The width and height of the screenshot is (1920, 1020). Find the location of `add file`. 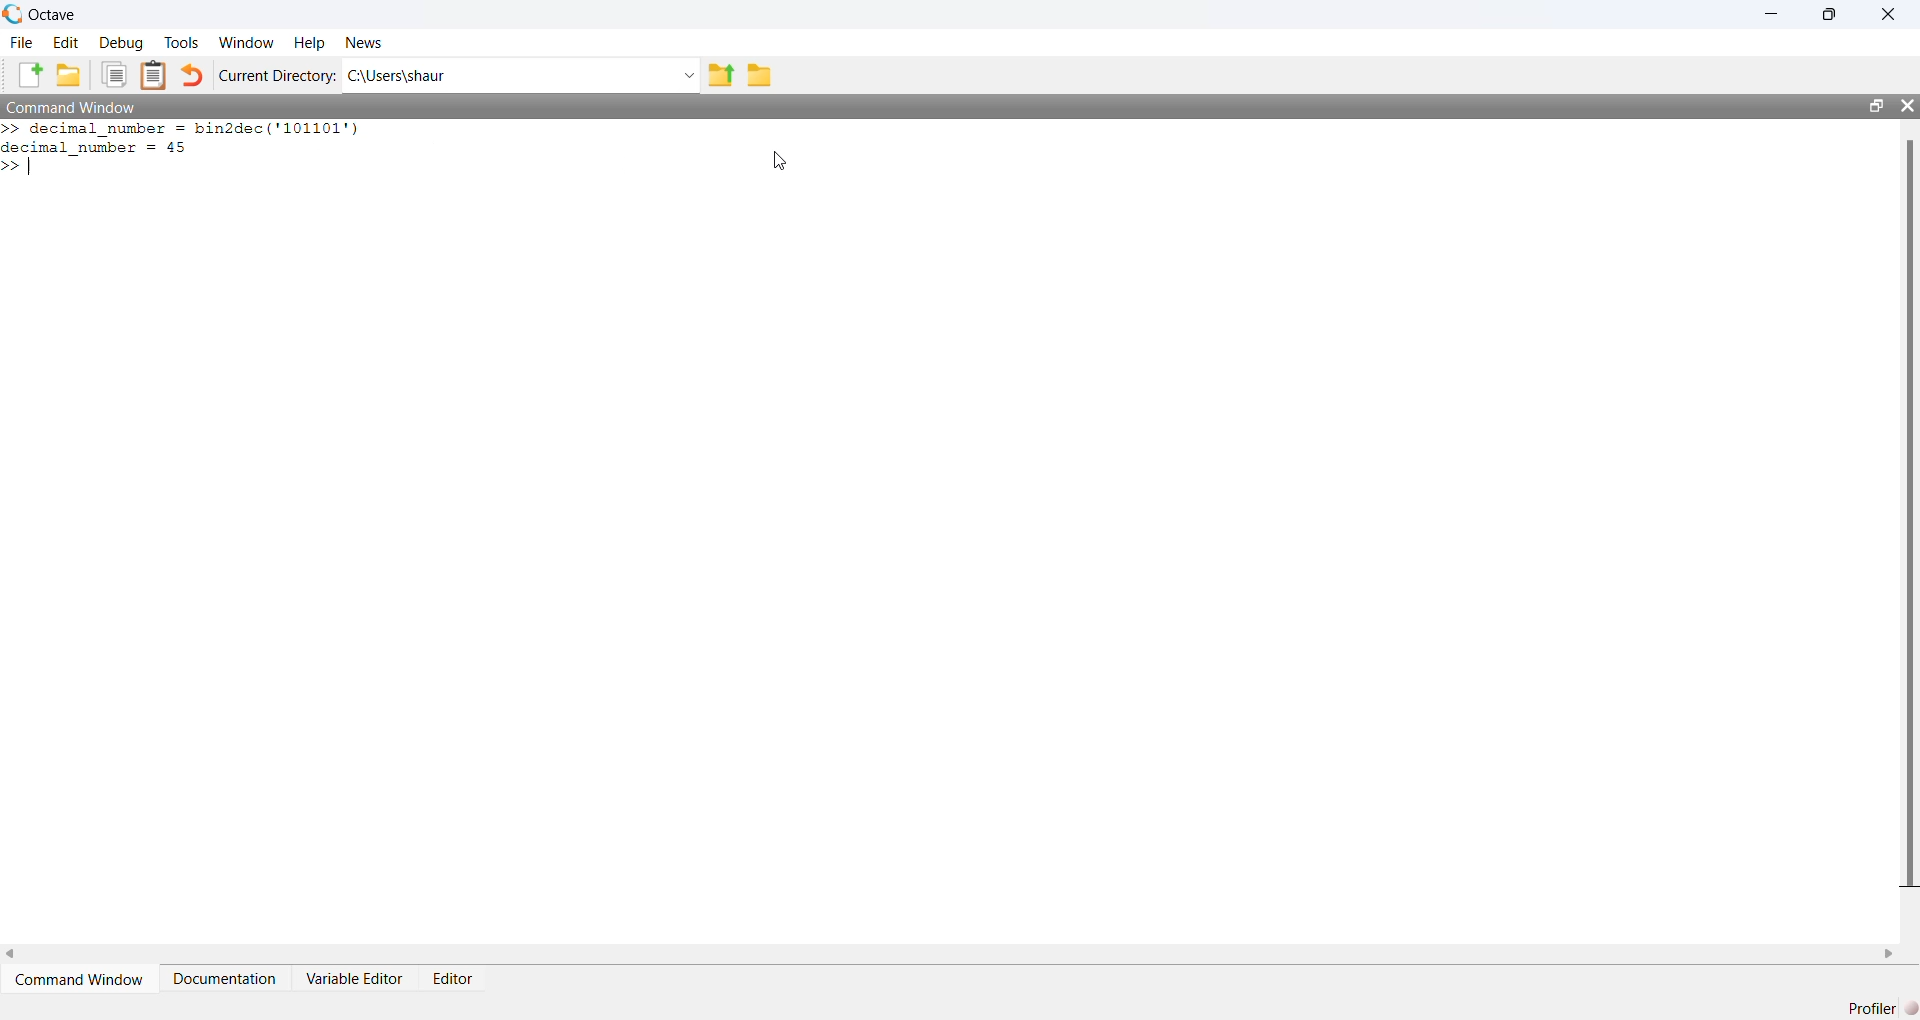

add file is located at coordinates (30, 74).